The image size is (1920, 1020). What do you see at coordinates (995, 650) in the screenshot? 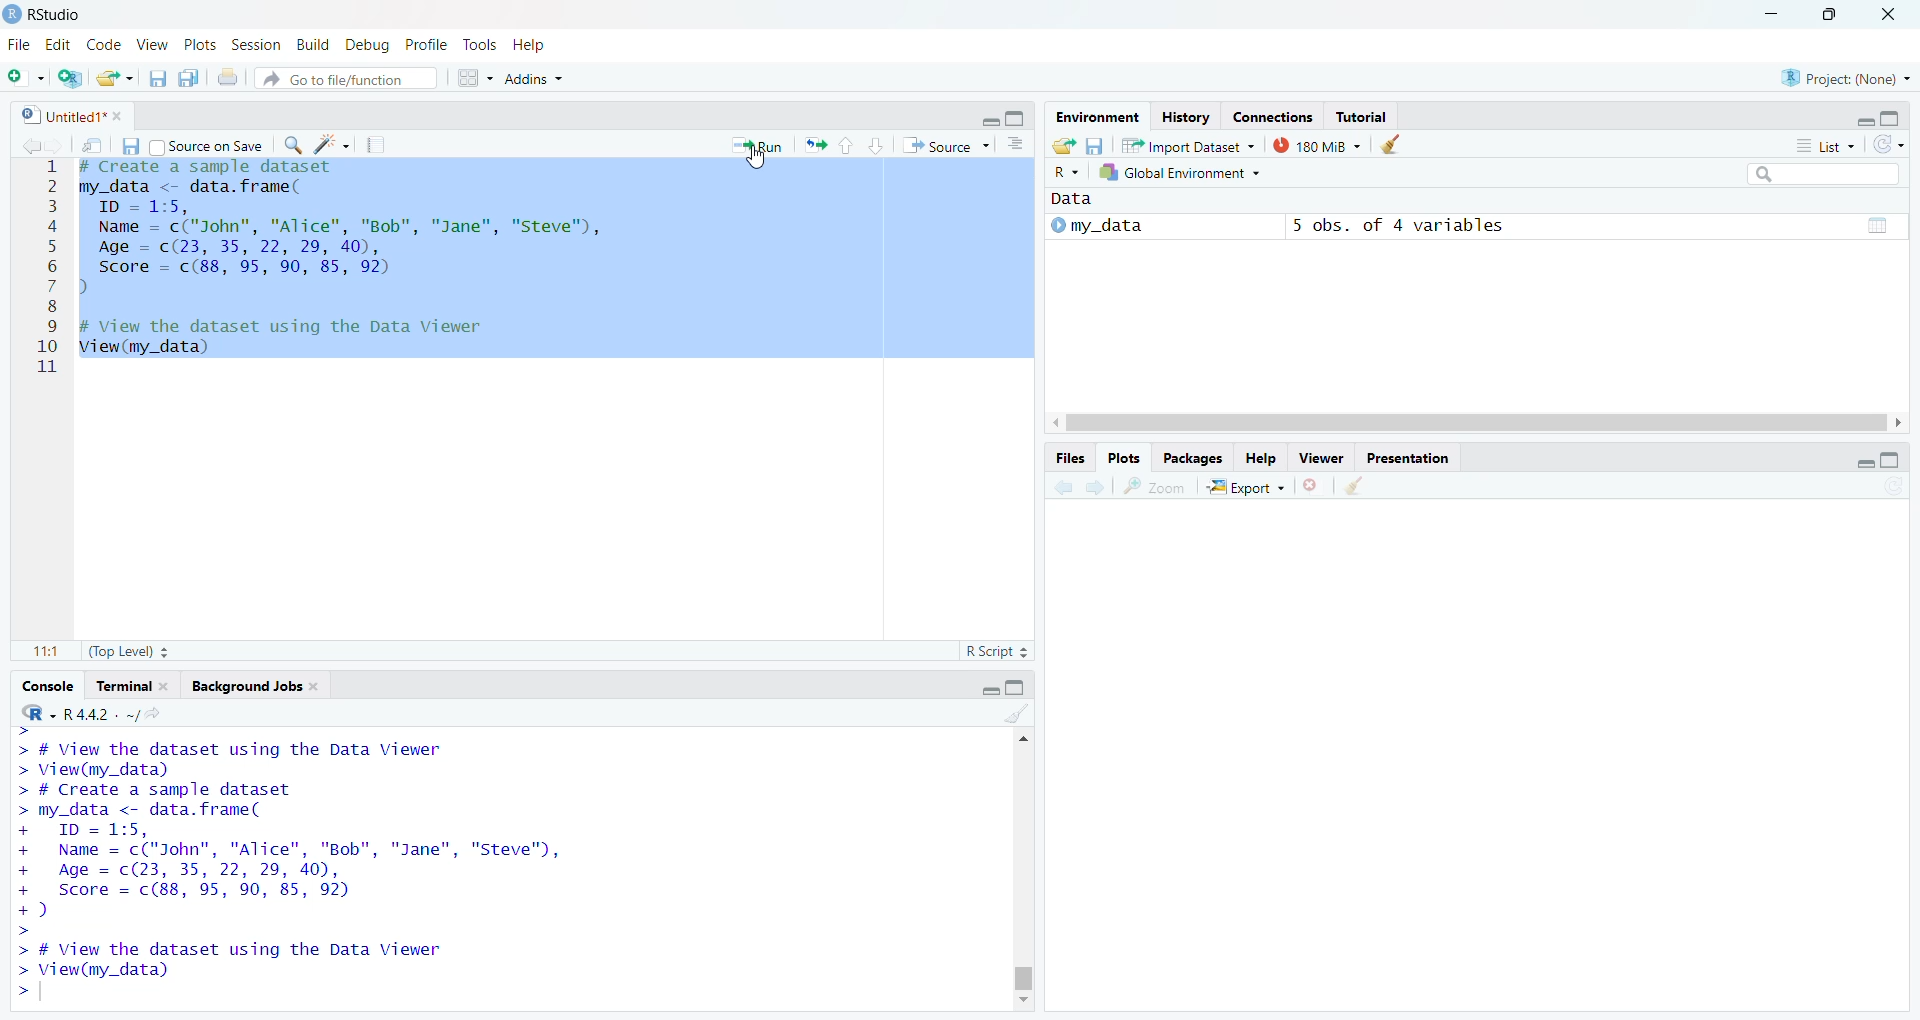
I see `R Script` at bounding box center [995, 650].